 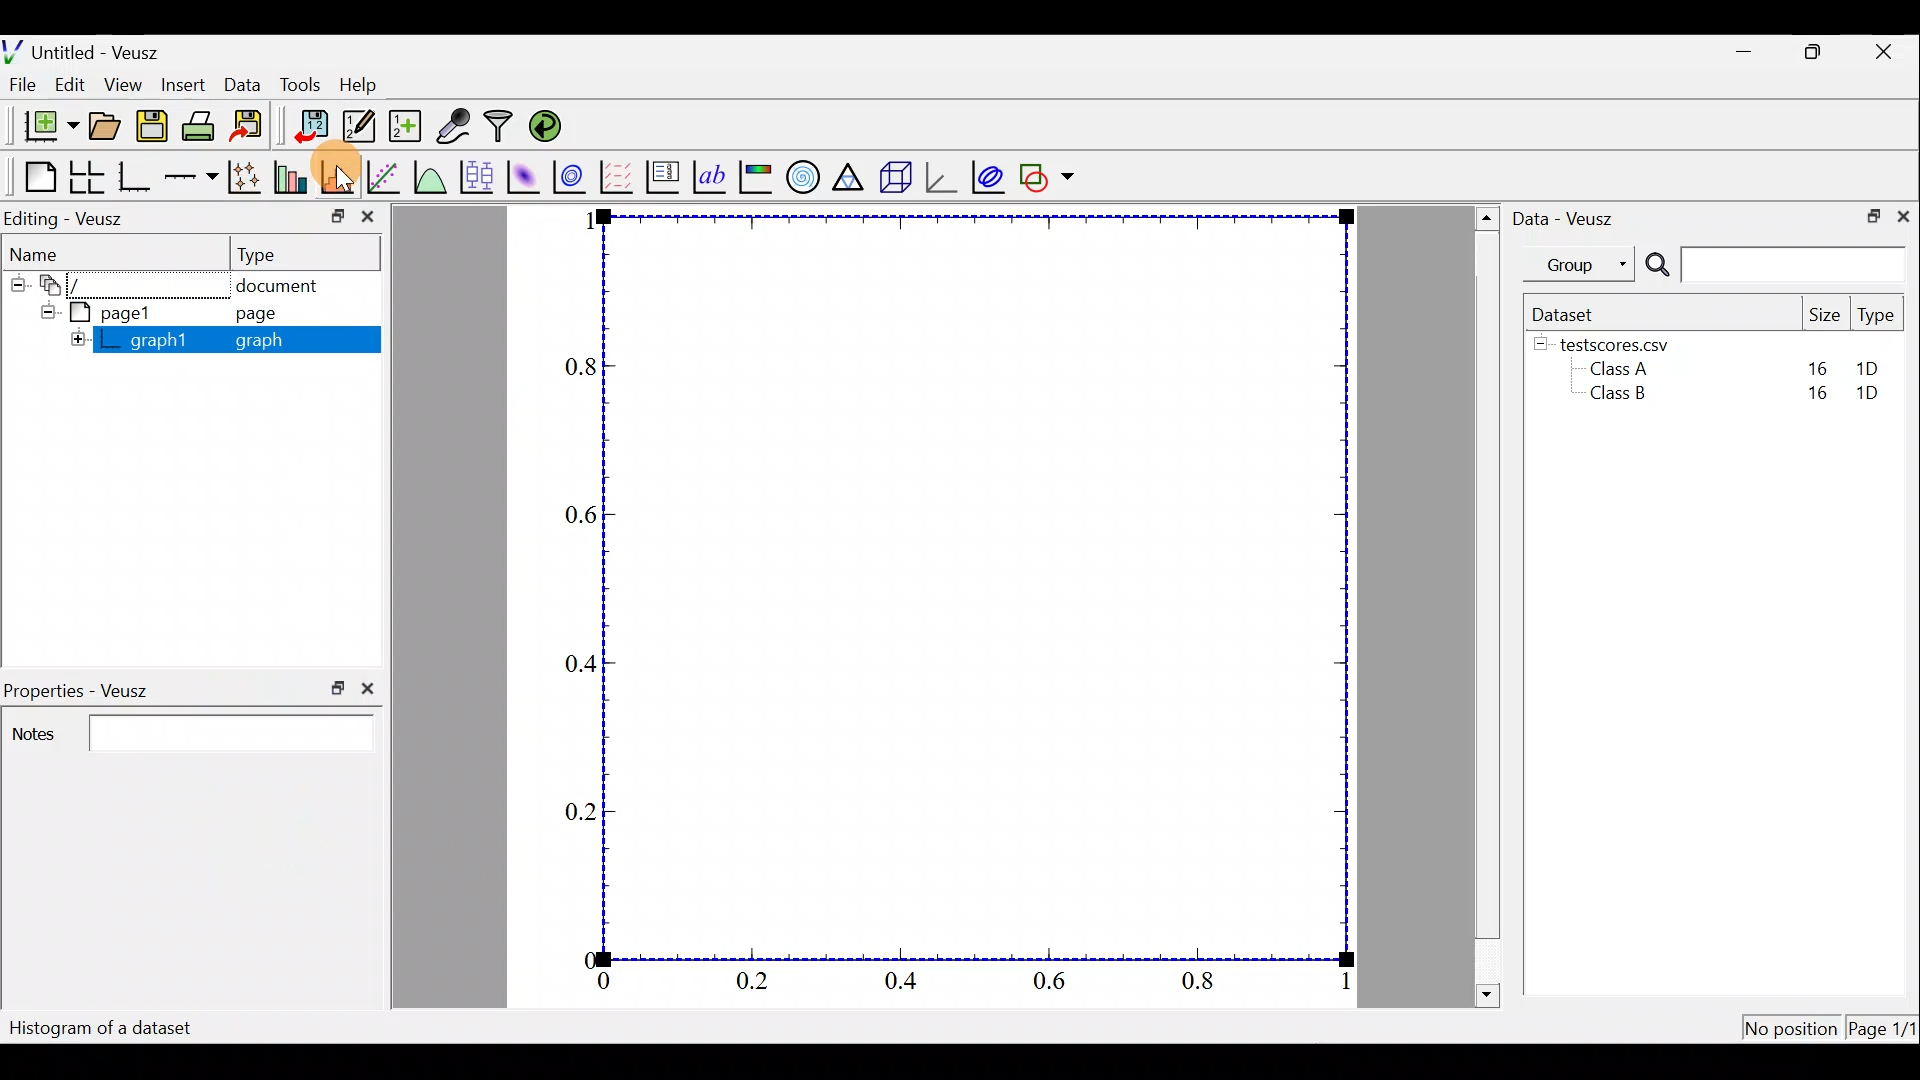 What do you see at coordinates (102, 1026) in the screenshot?
I see `Histogram of a dataset` at bounding box center [102, 1026].